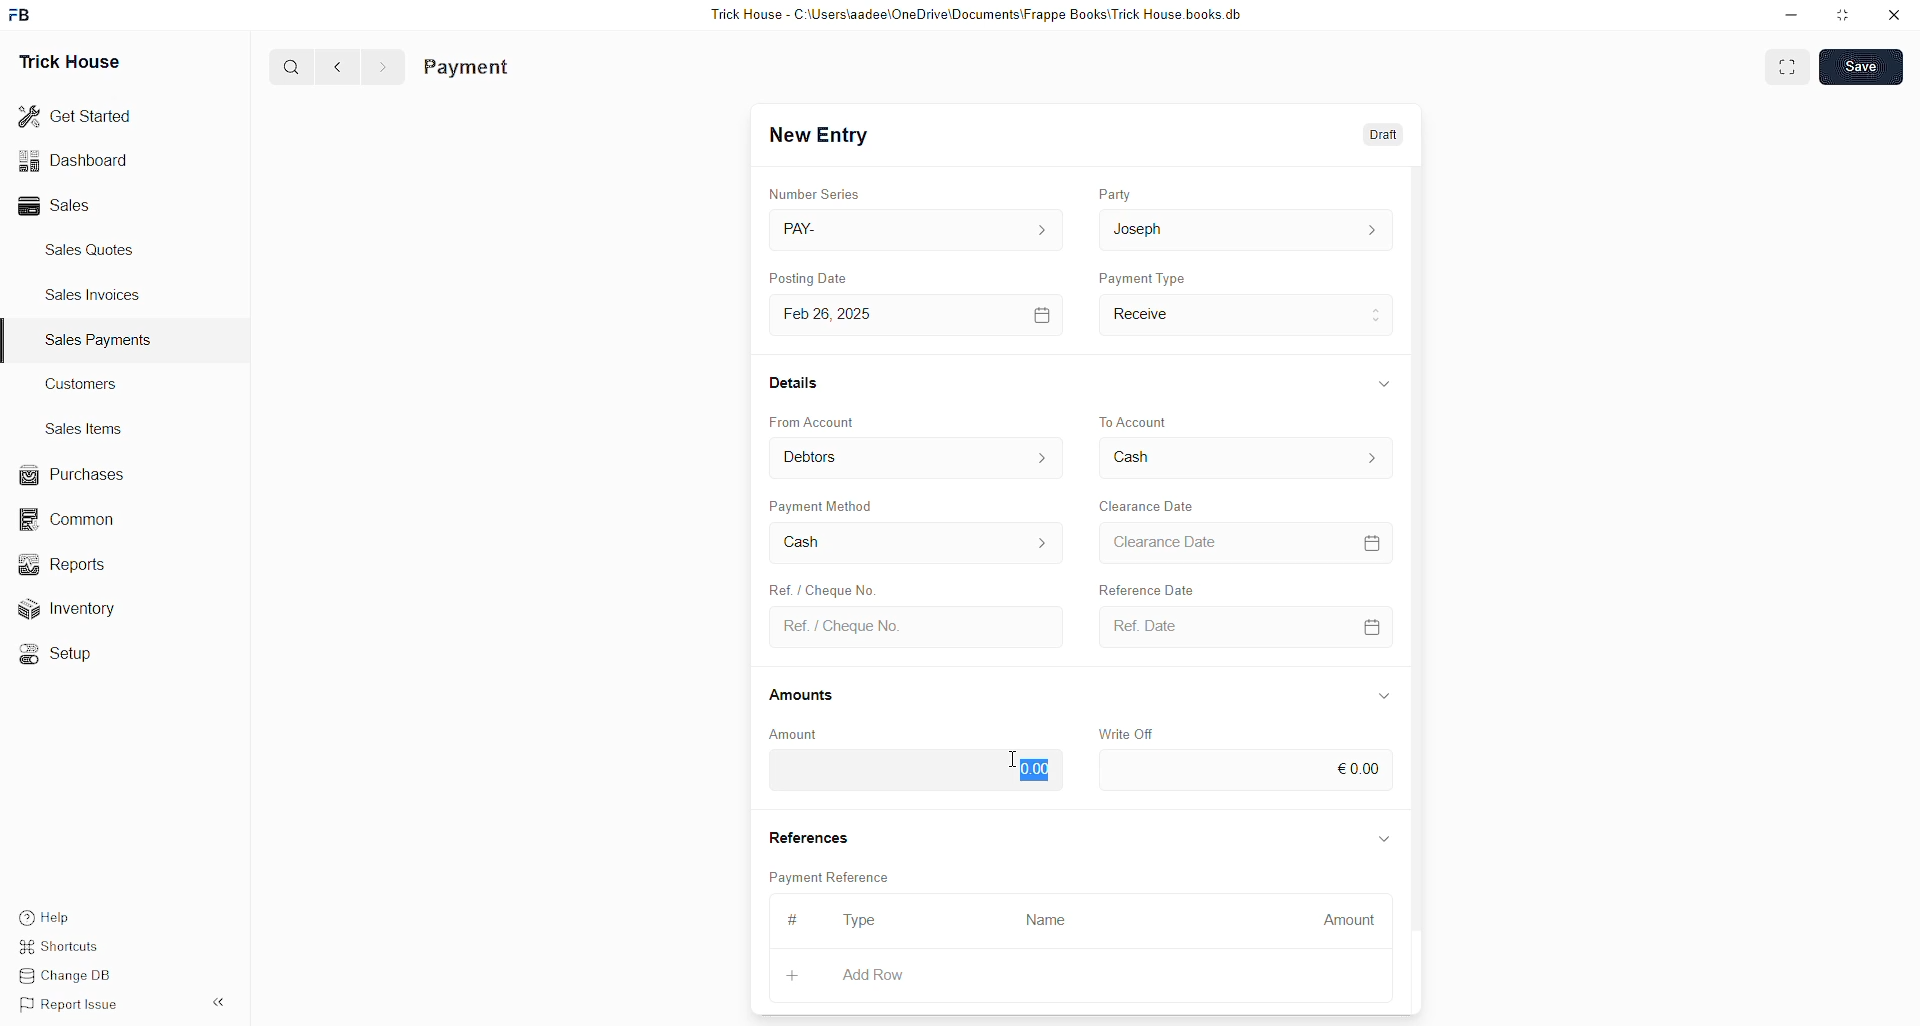 Image resolution: width=1920 pixels, height=1026 pixels. Describe the element at coordinates (1146, 587) in the screenshot. I see `Reference Date` at that location.